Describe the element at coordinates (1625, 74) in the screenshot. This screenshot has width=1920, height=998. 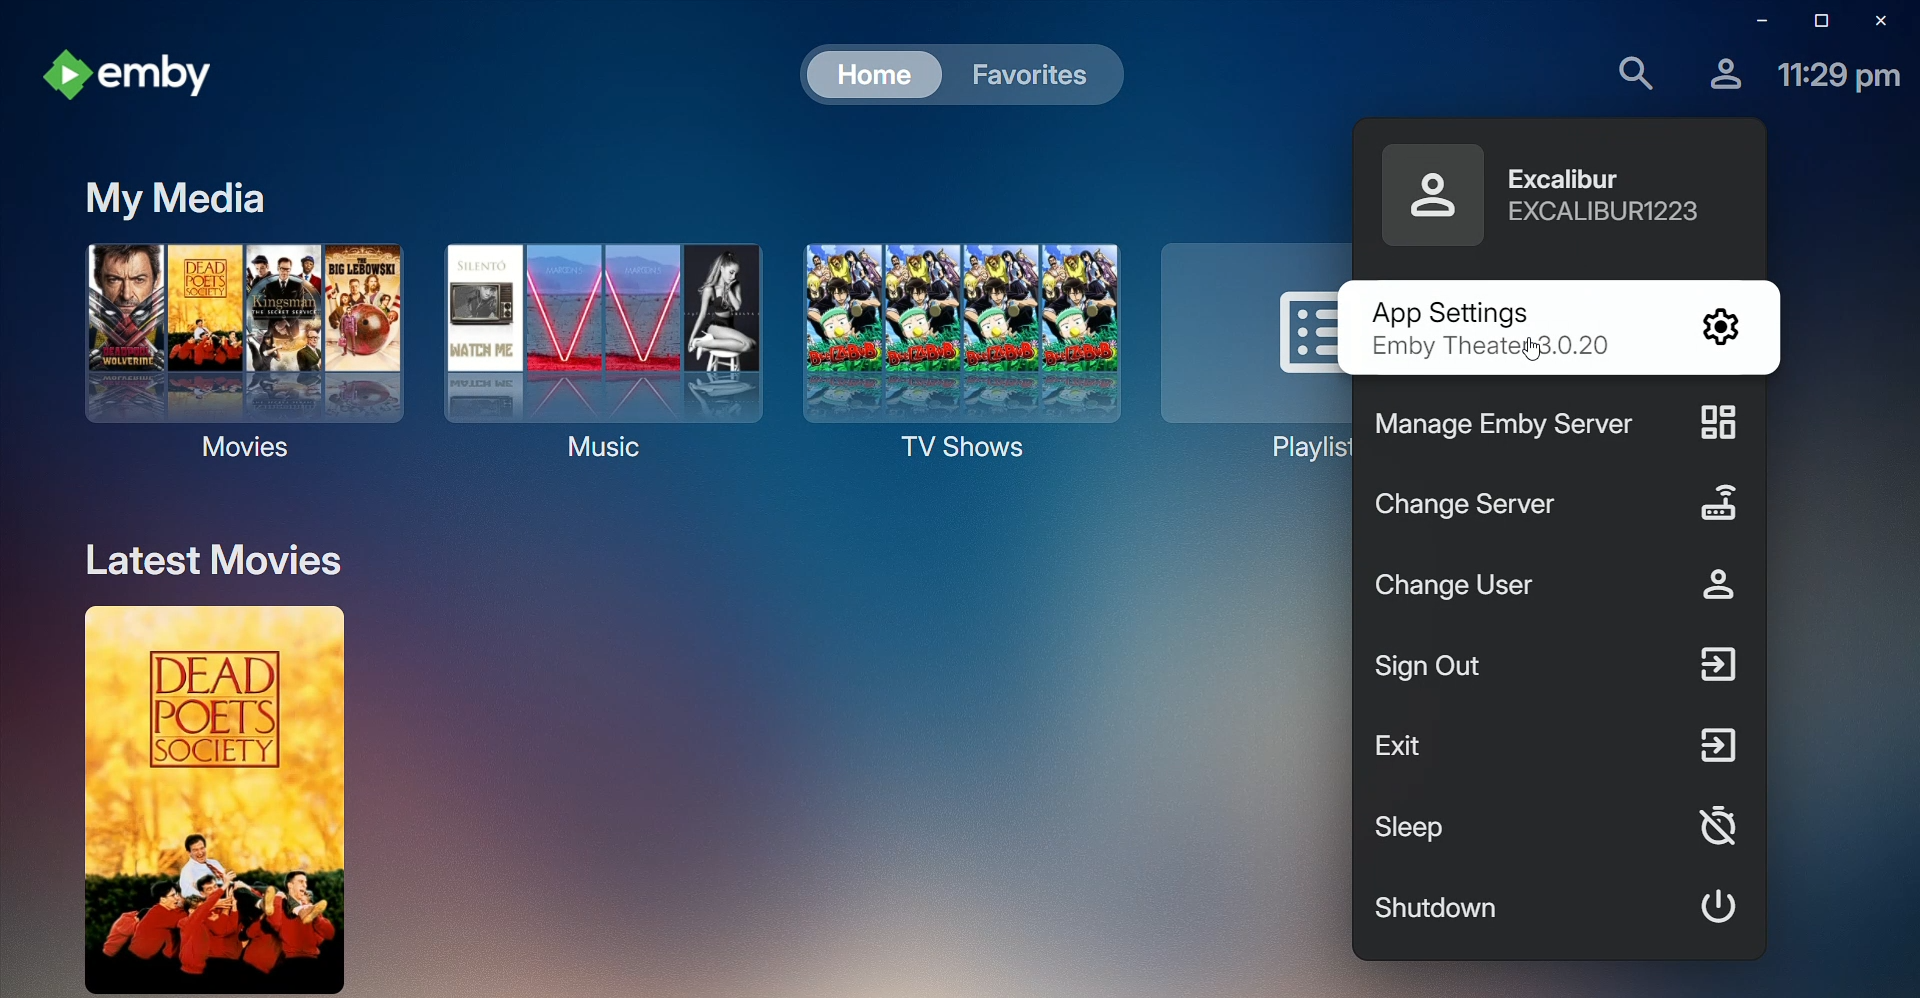
I see `Find` at that location.